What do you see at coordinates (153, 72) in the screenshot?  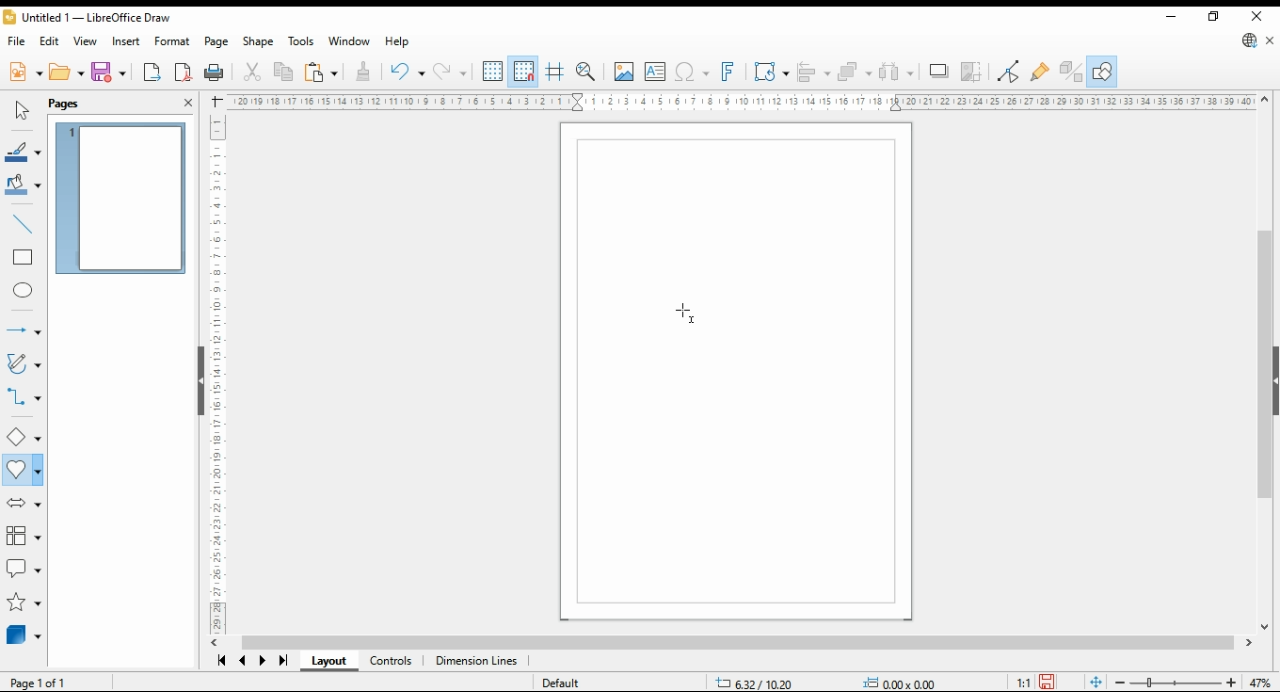 I see `export` at bounding box center [153, 72].